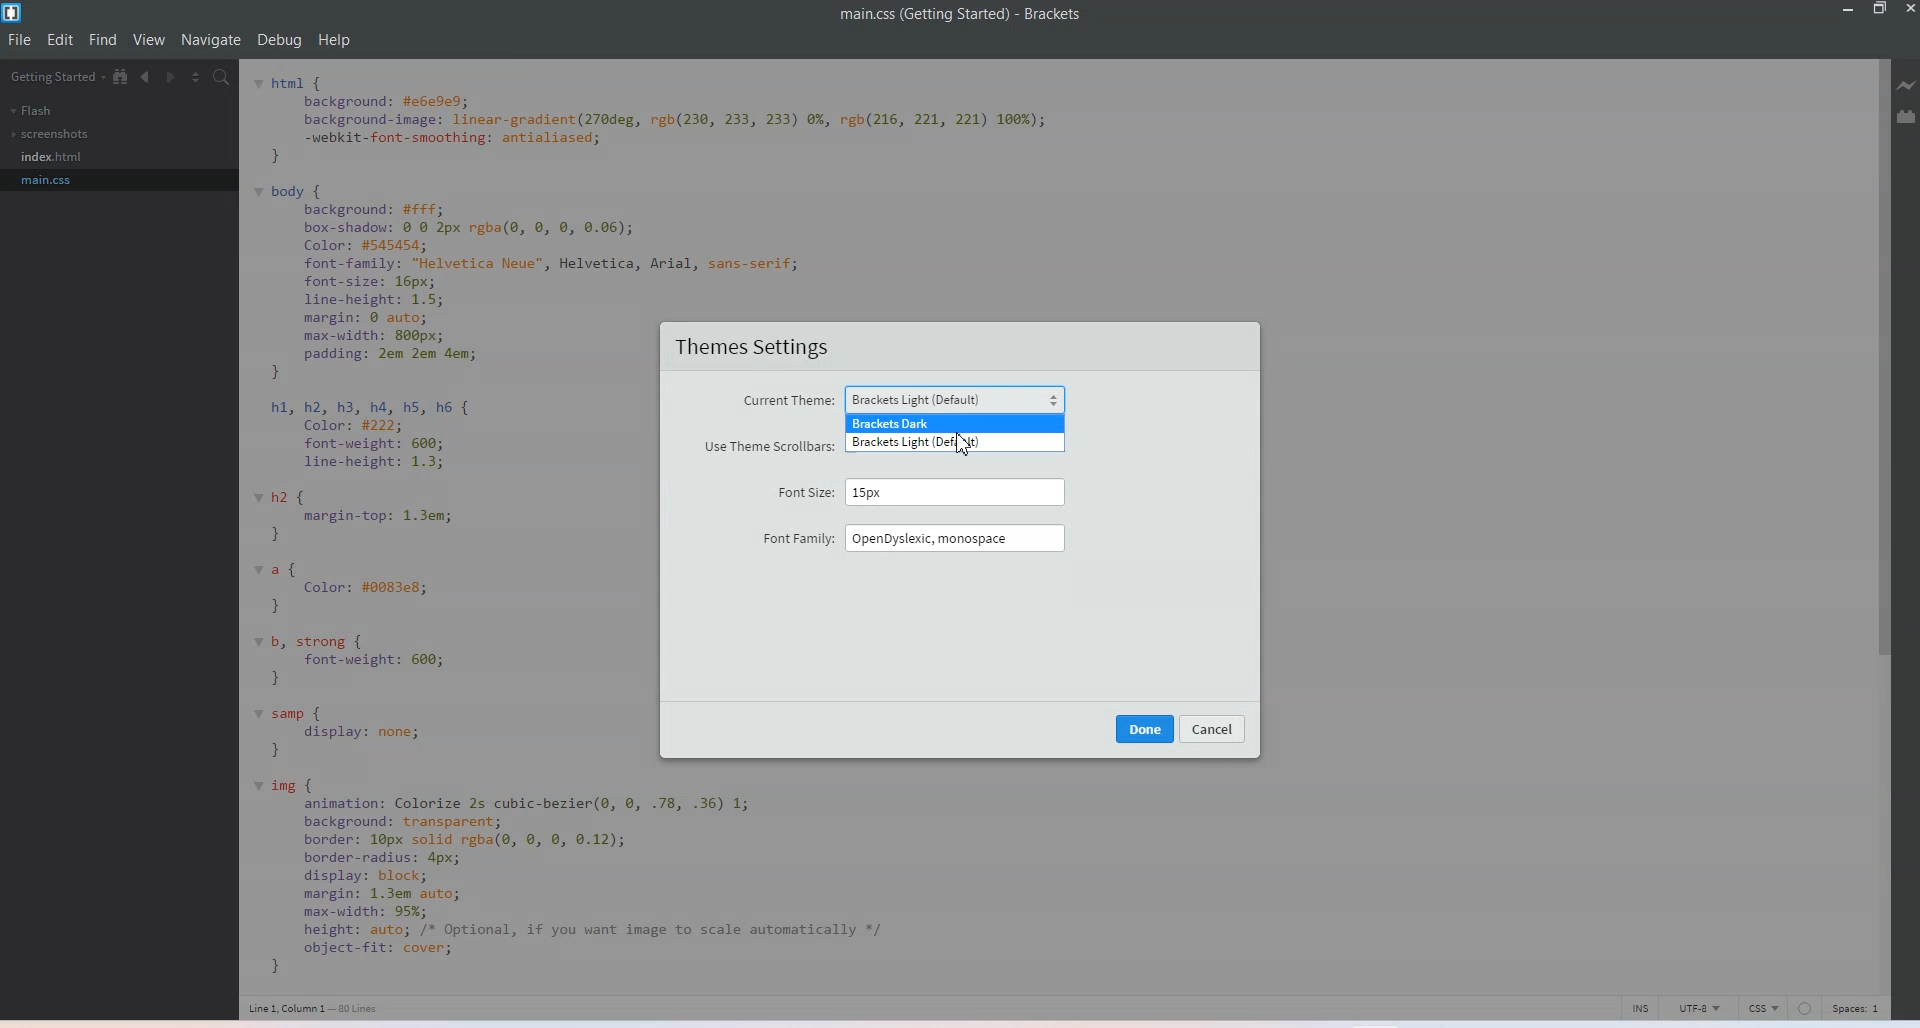 This screenshot has height=1028, width=1920. I want to click on Find In files, so click(223, 78).